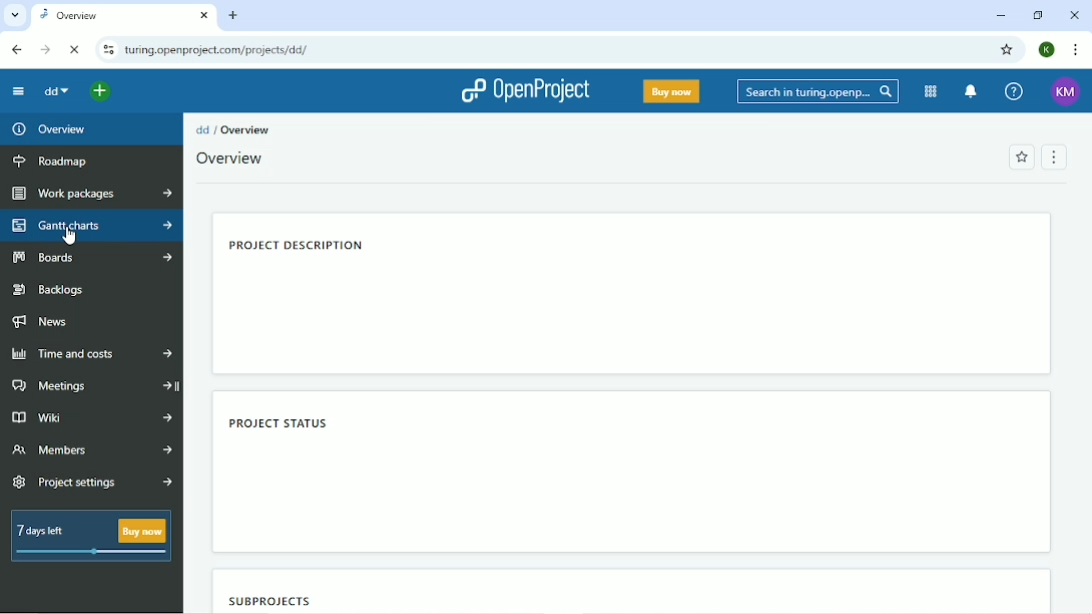 This screenshot has height=614, width=1092. I want to click on To notification center, so click(972, 91).